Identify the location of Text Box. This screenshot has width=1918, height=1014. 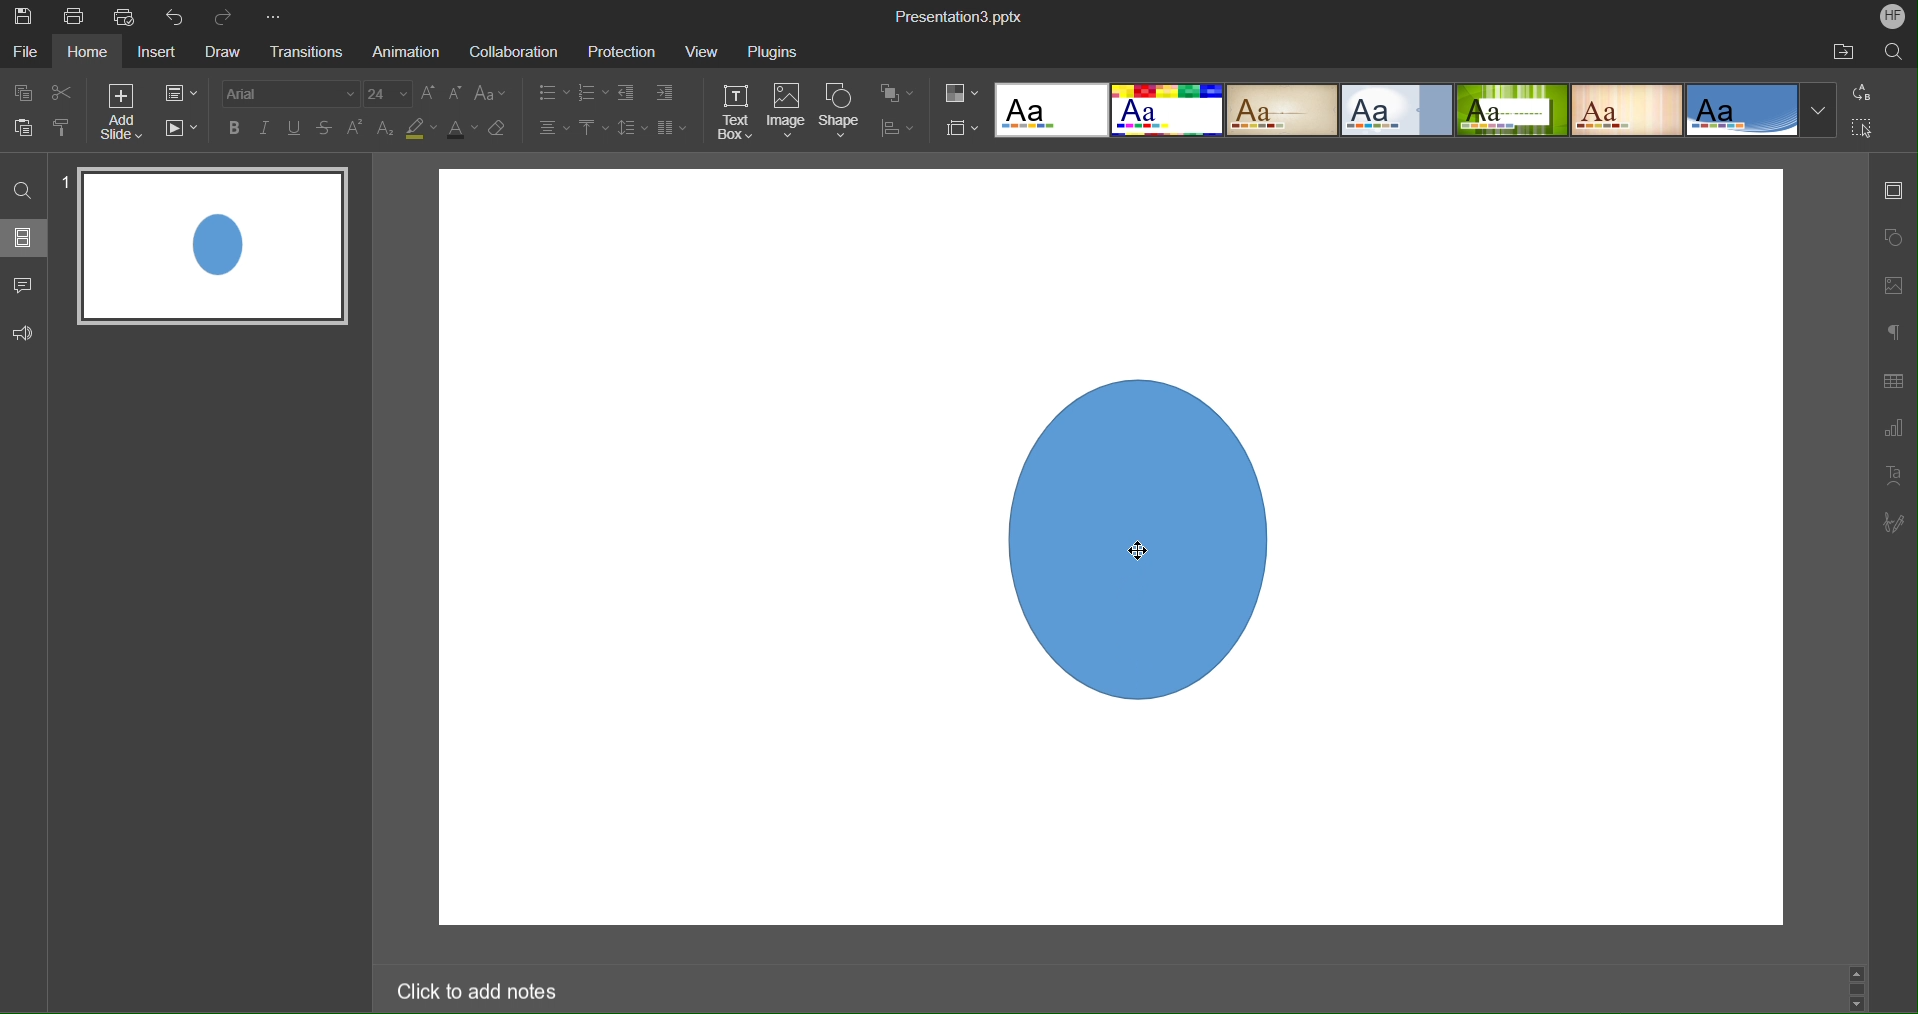
(734, 111).